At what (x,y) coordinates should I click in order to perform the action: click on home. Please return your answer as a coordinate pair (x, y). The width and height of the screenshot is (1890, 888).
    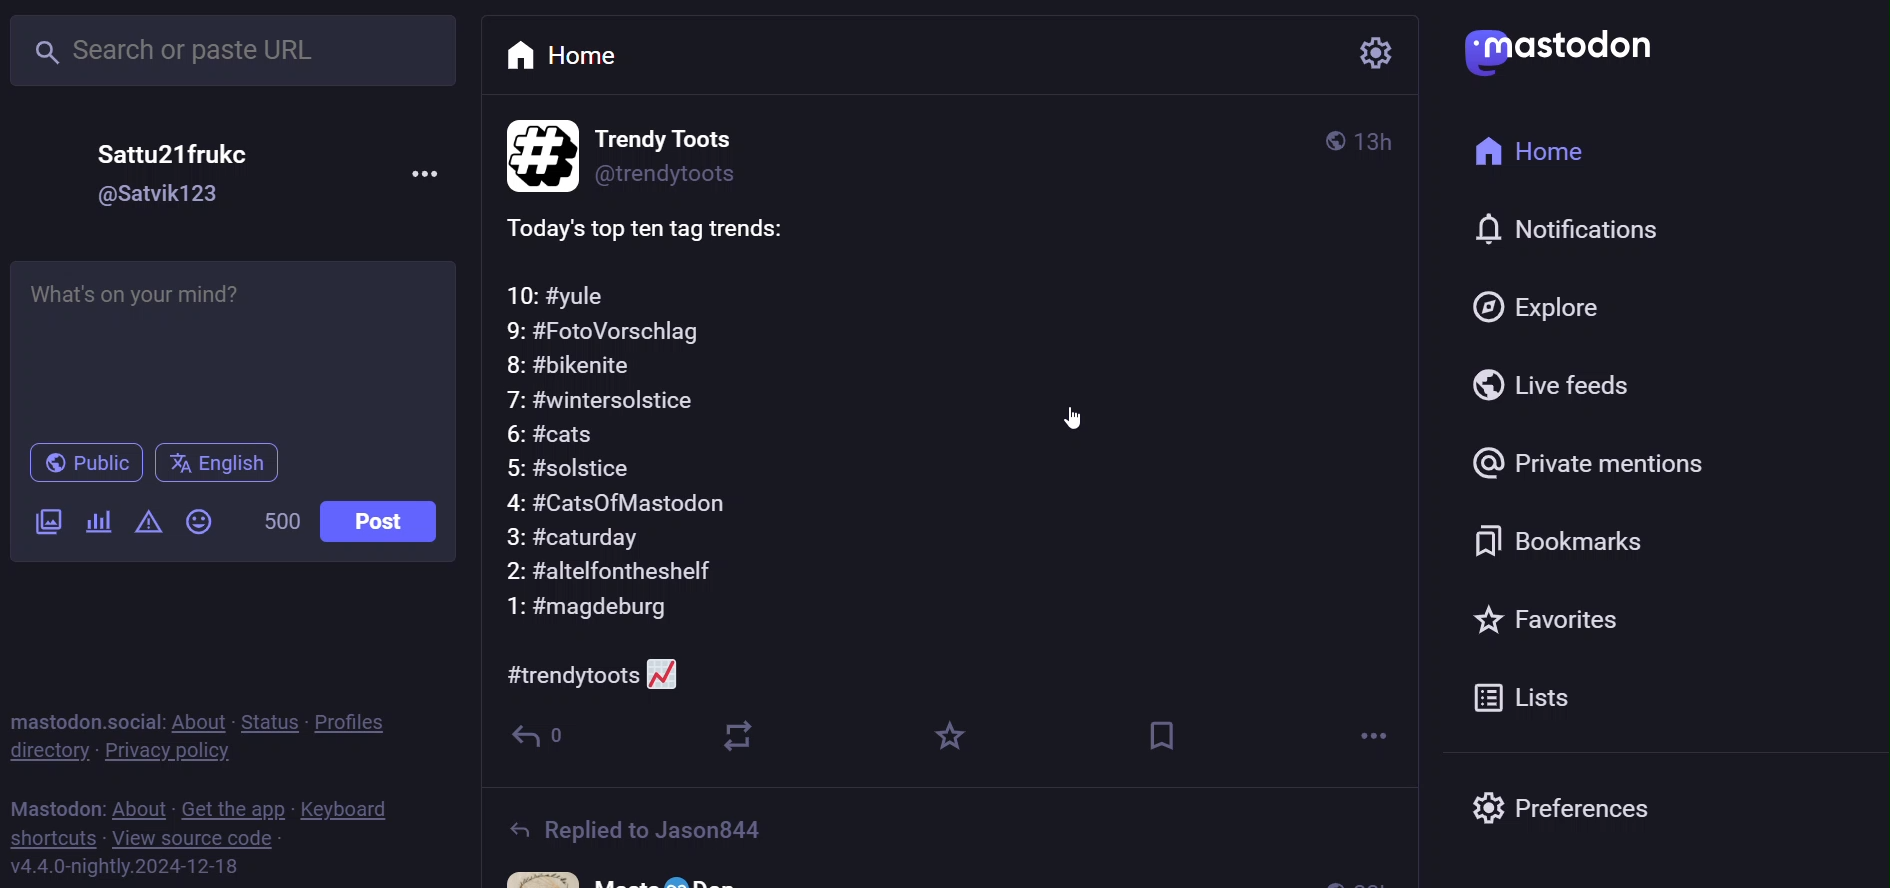
    Looking at the image, I should click on (559, 57).